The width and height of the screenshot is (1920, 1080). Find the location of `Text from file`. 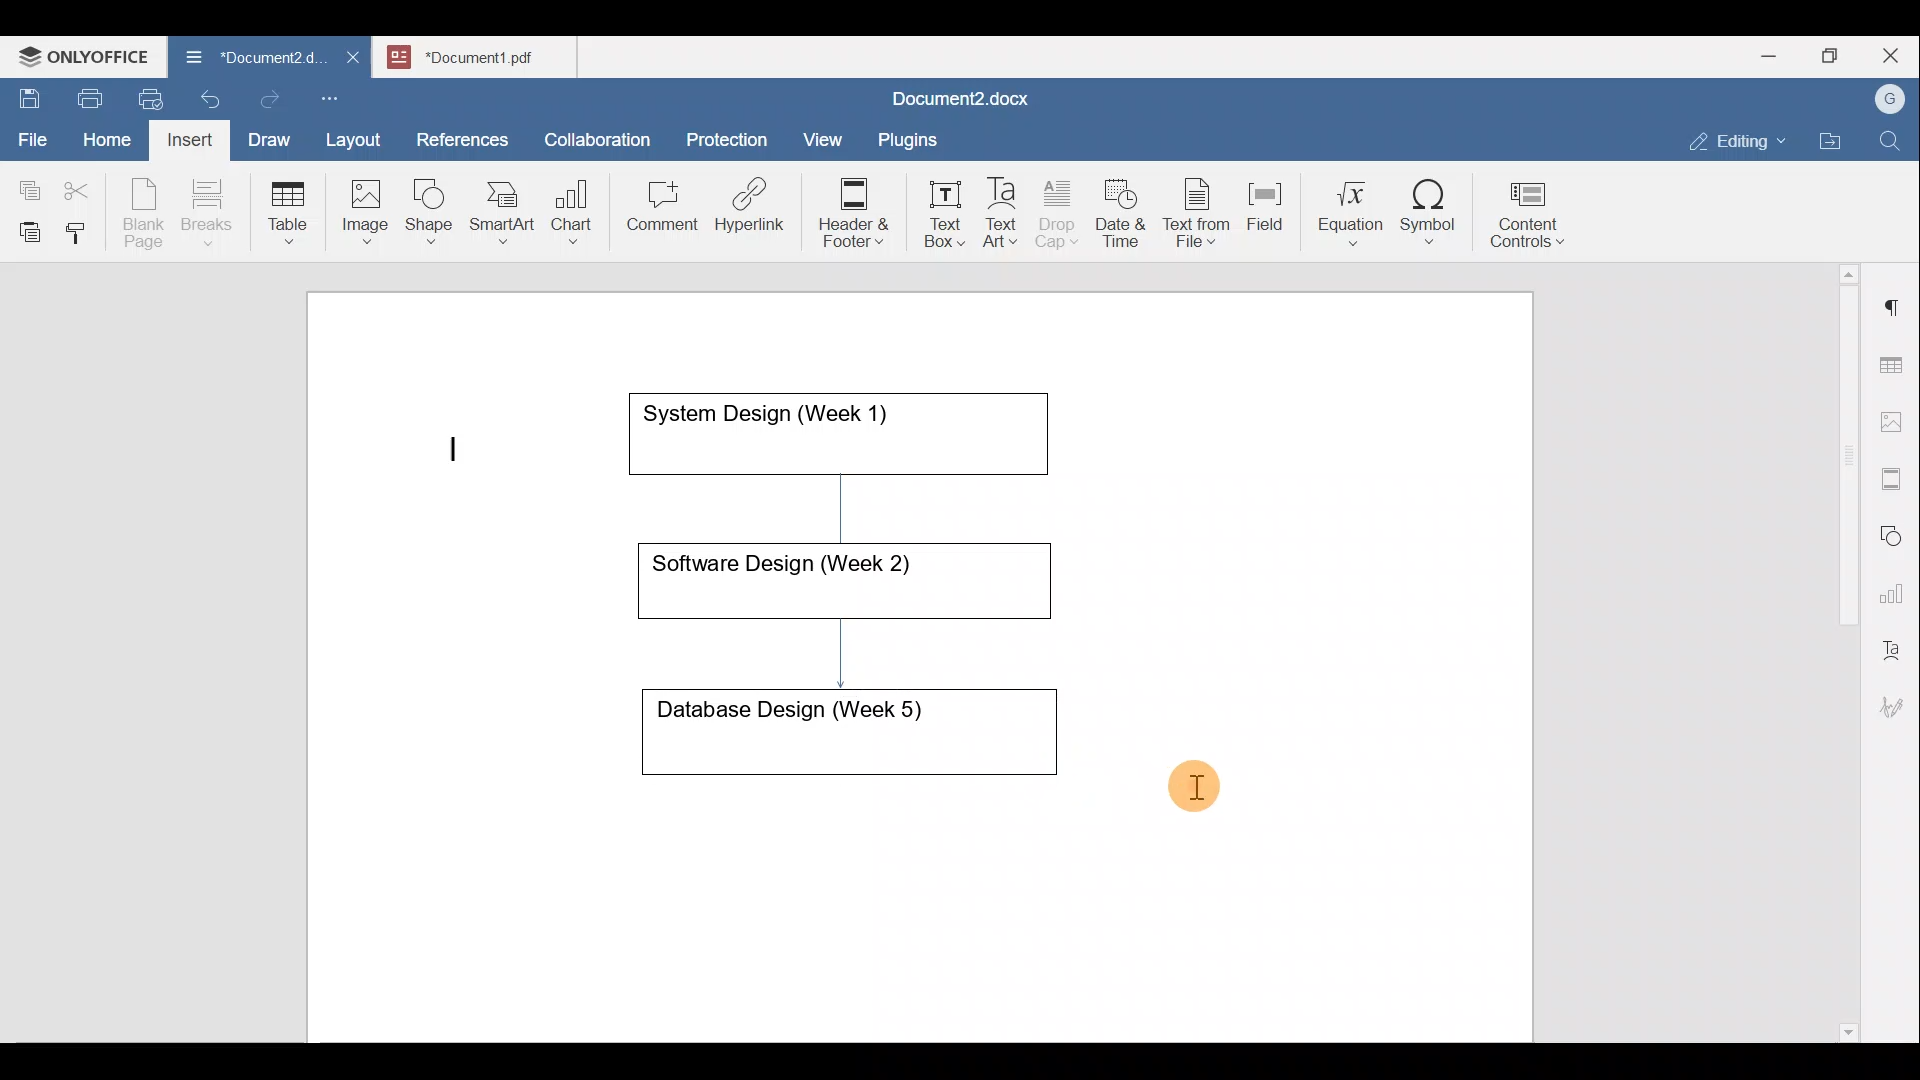

Text from file is located at coordinates (1200, 211).